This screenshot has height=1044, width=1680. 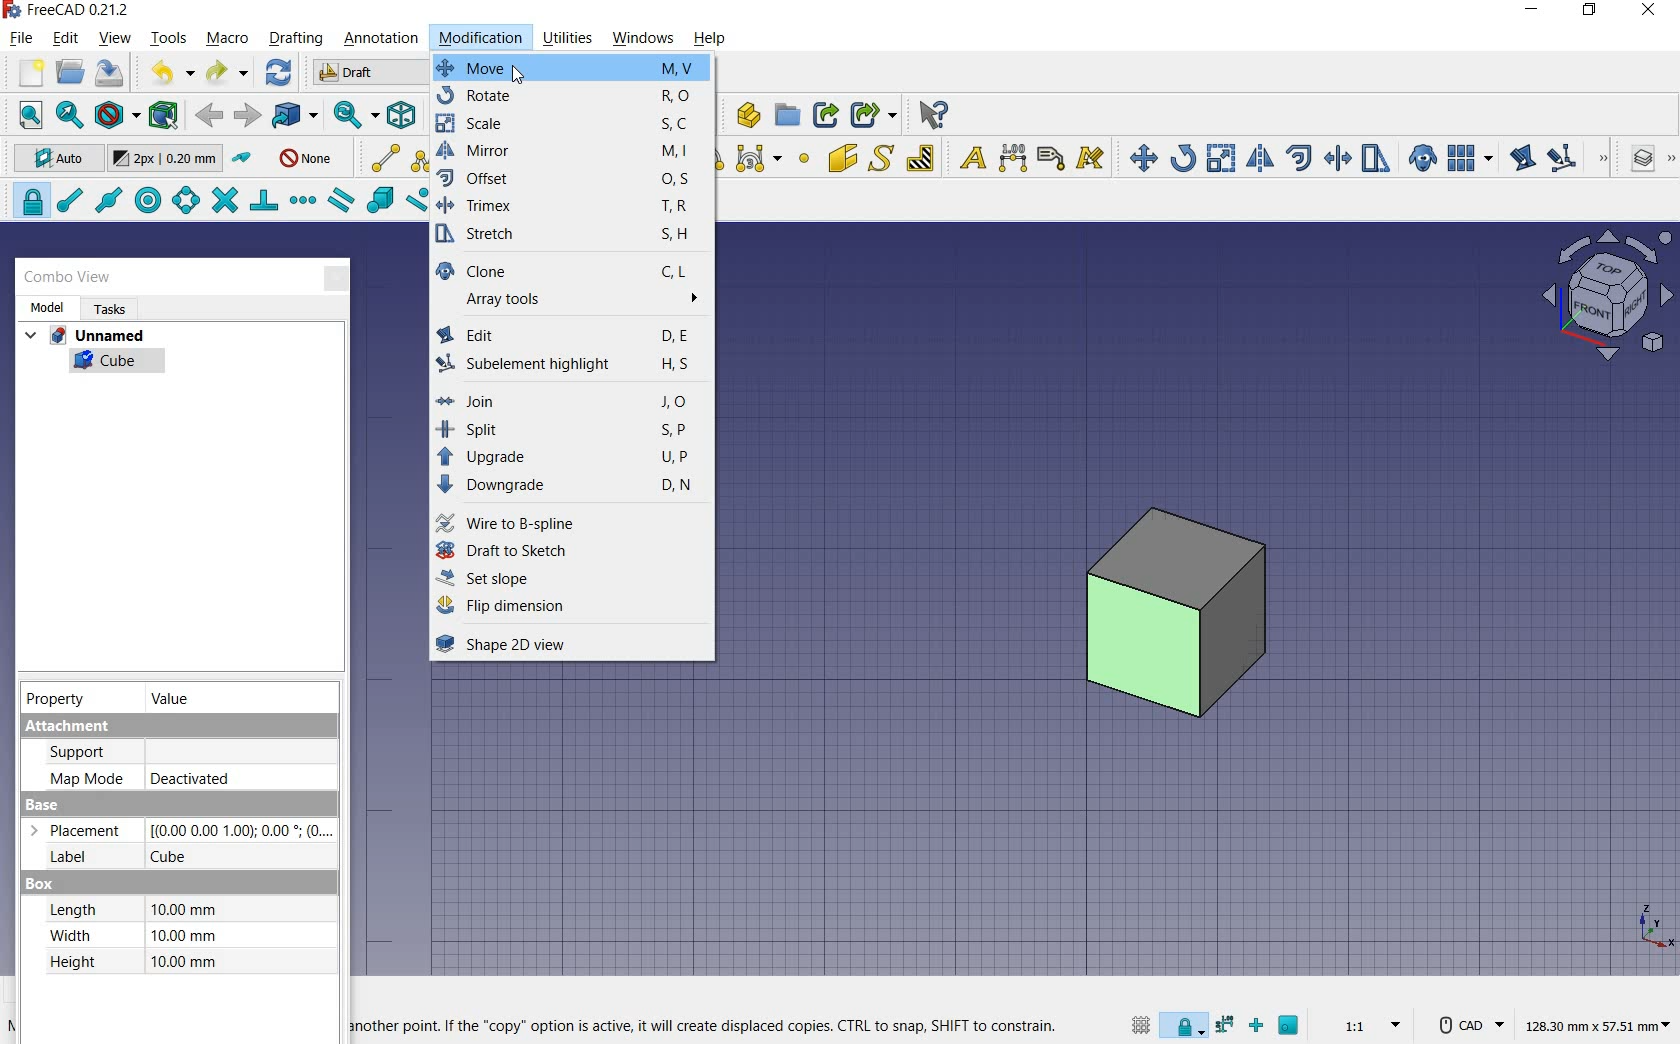 I want to click on offset, so click(x=571, y=181).